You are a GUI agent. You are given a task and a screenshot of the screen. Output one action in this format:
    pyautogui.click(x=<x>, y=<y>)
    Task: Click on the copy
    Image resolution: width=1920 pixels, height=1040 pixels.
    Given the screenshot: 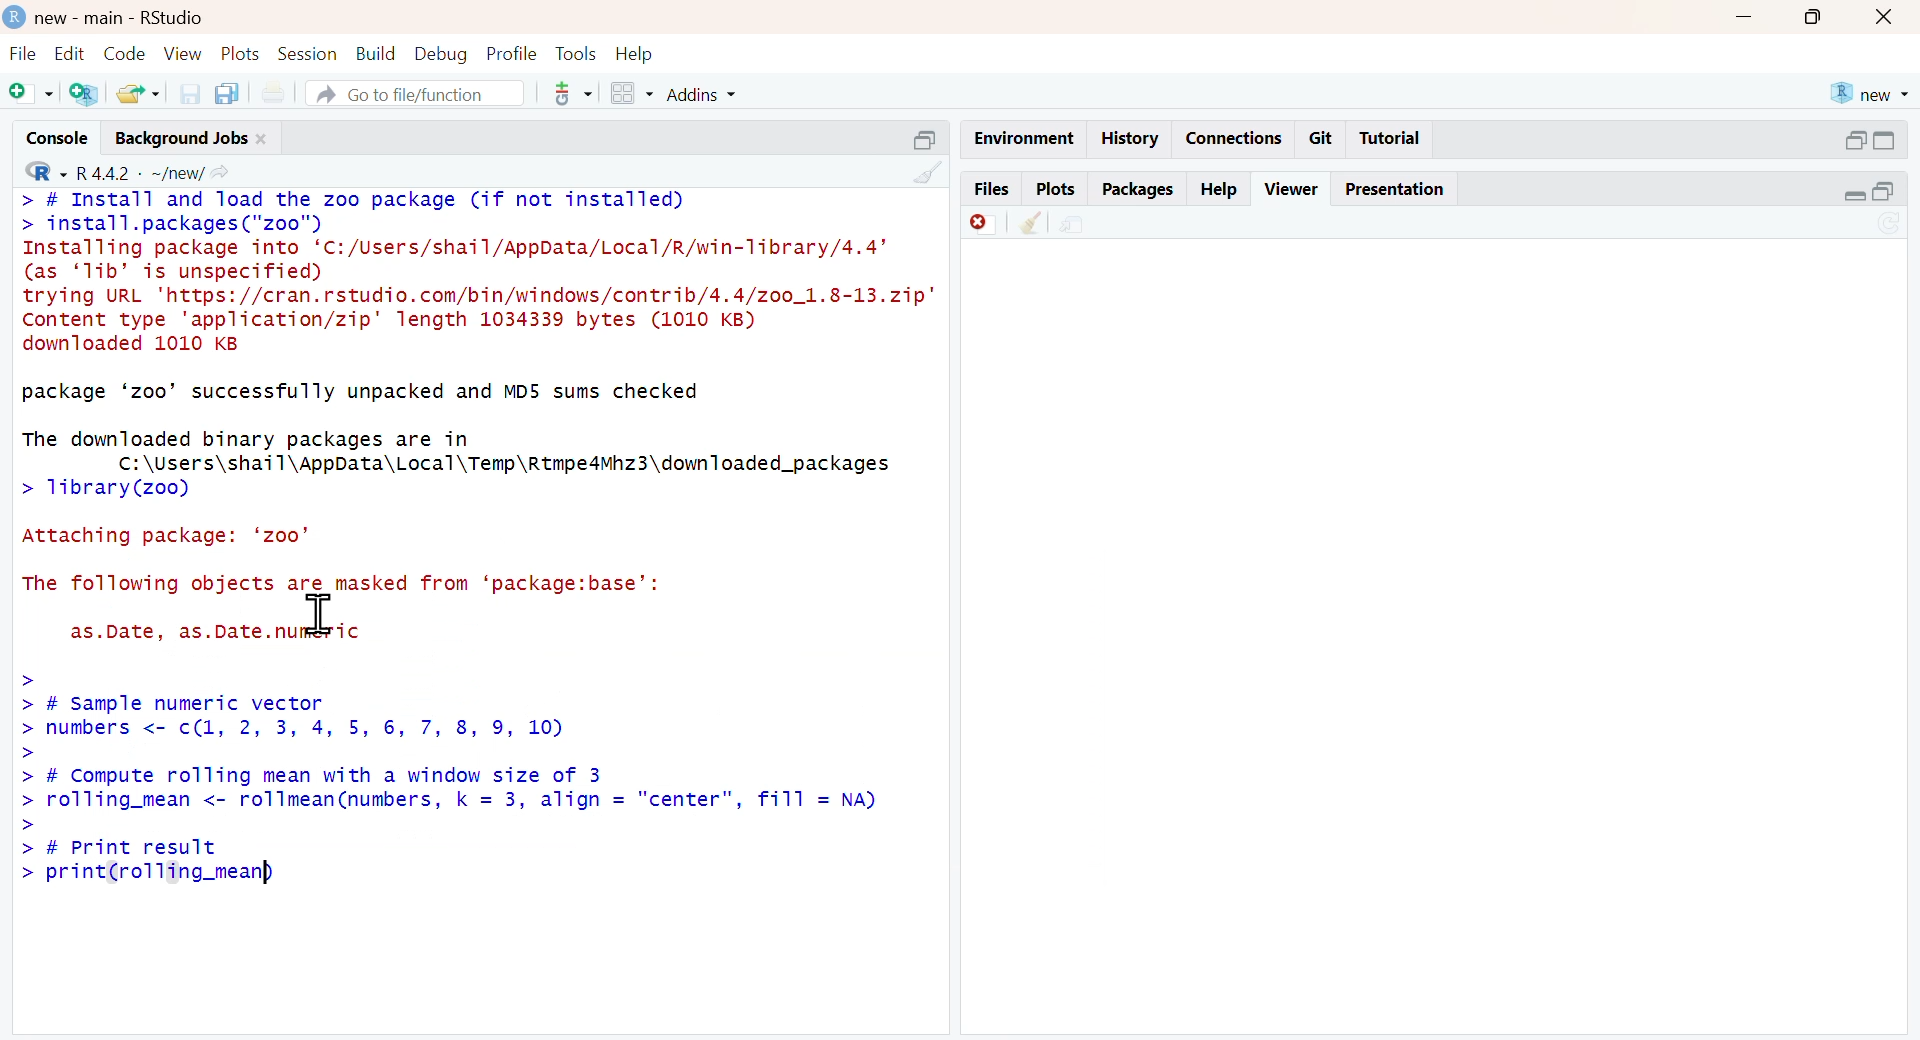 What is the action you would take?
    pyautogui.click(x=228, y=91)
    